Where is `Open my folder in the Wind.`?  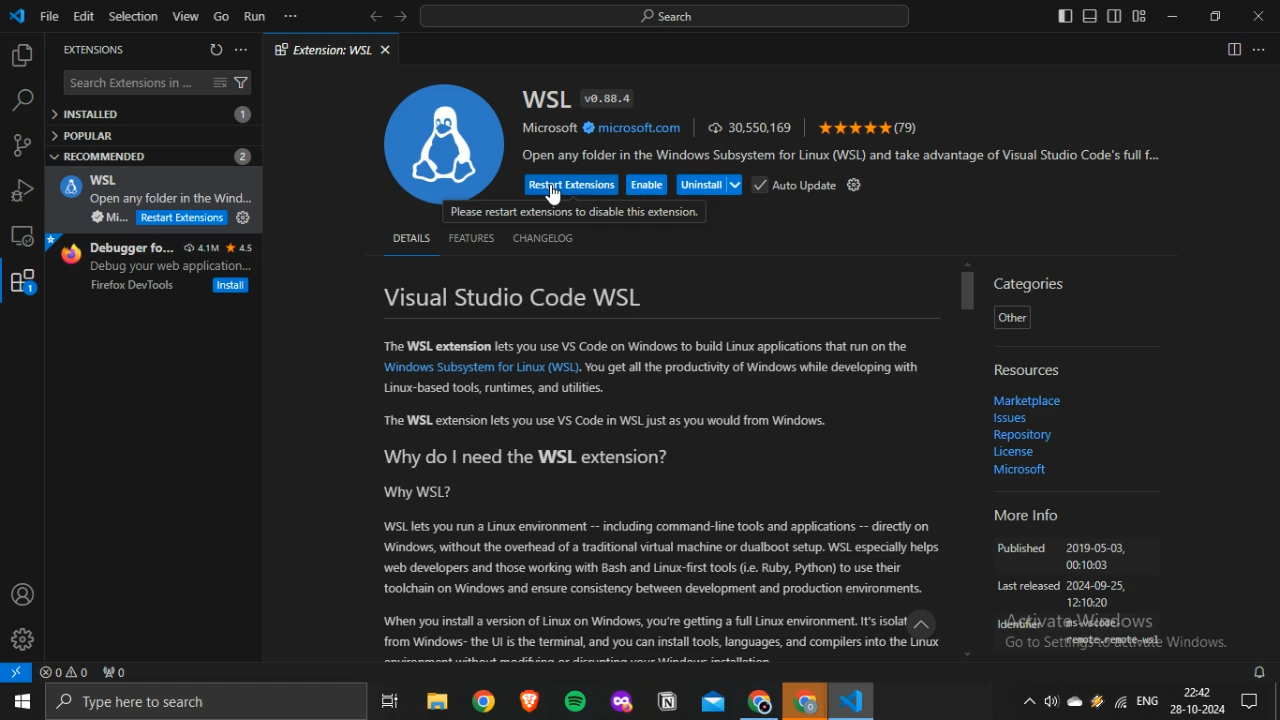 Open my folder in the Wind. is located at coordinates (173, 199).